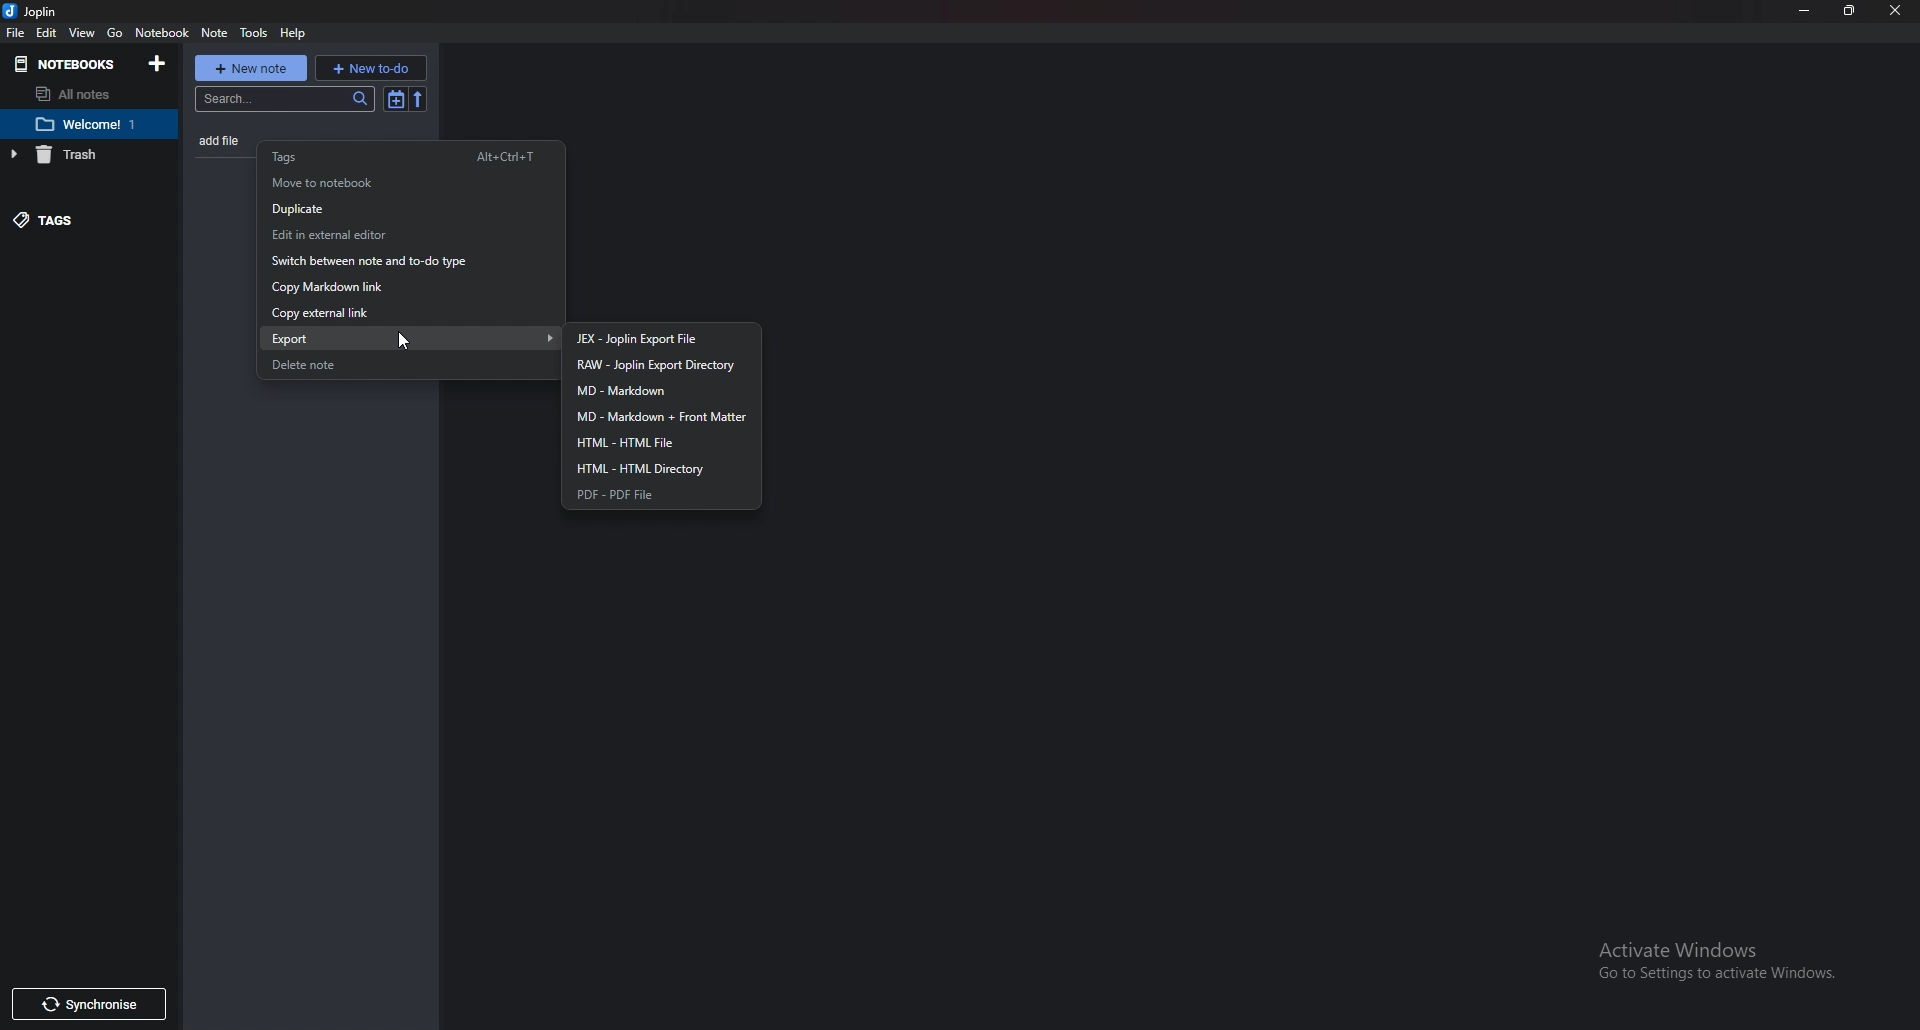 The width and height of the screenshot is (1920, 1030). What do you see at coordinates (114, 31) in the screenshot?
I see `go` at bounding box center [114, 31].